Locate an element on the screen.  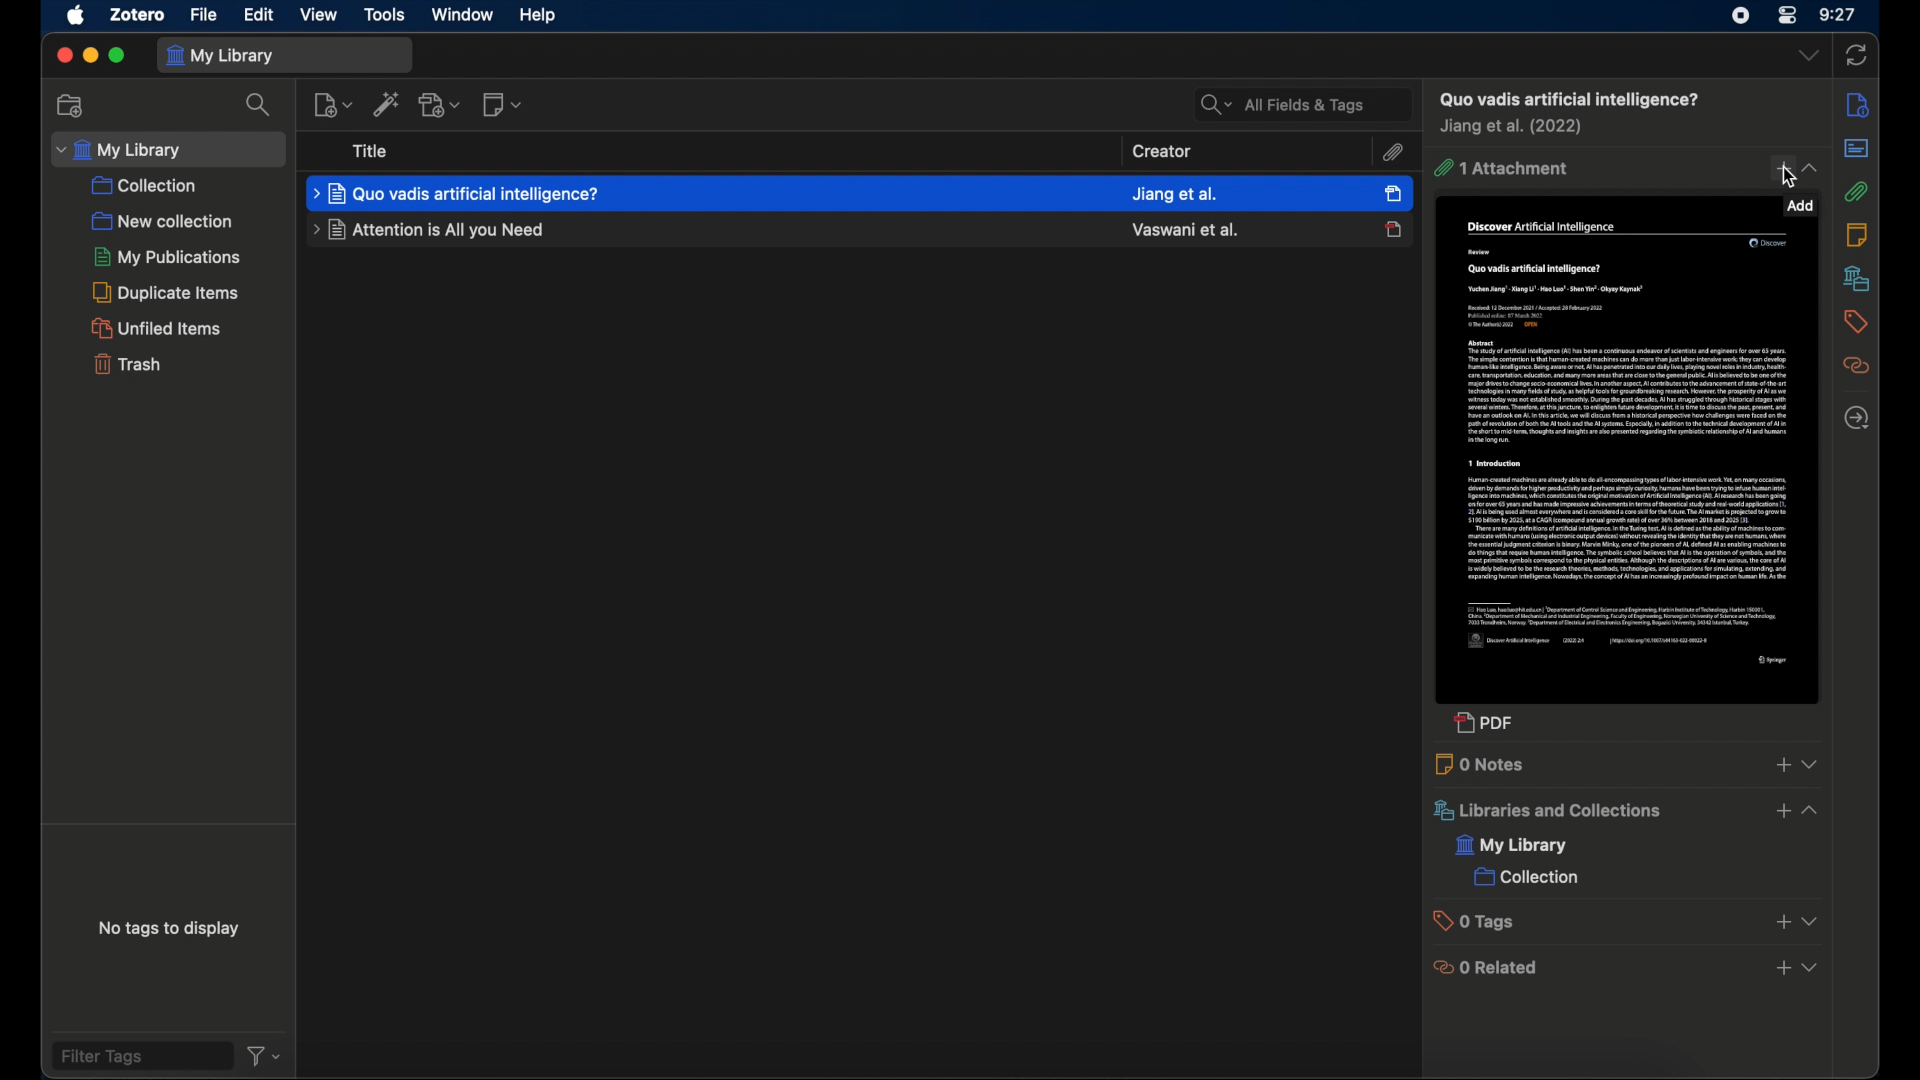
creator is located at coordinates (1514, 128).